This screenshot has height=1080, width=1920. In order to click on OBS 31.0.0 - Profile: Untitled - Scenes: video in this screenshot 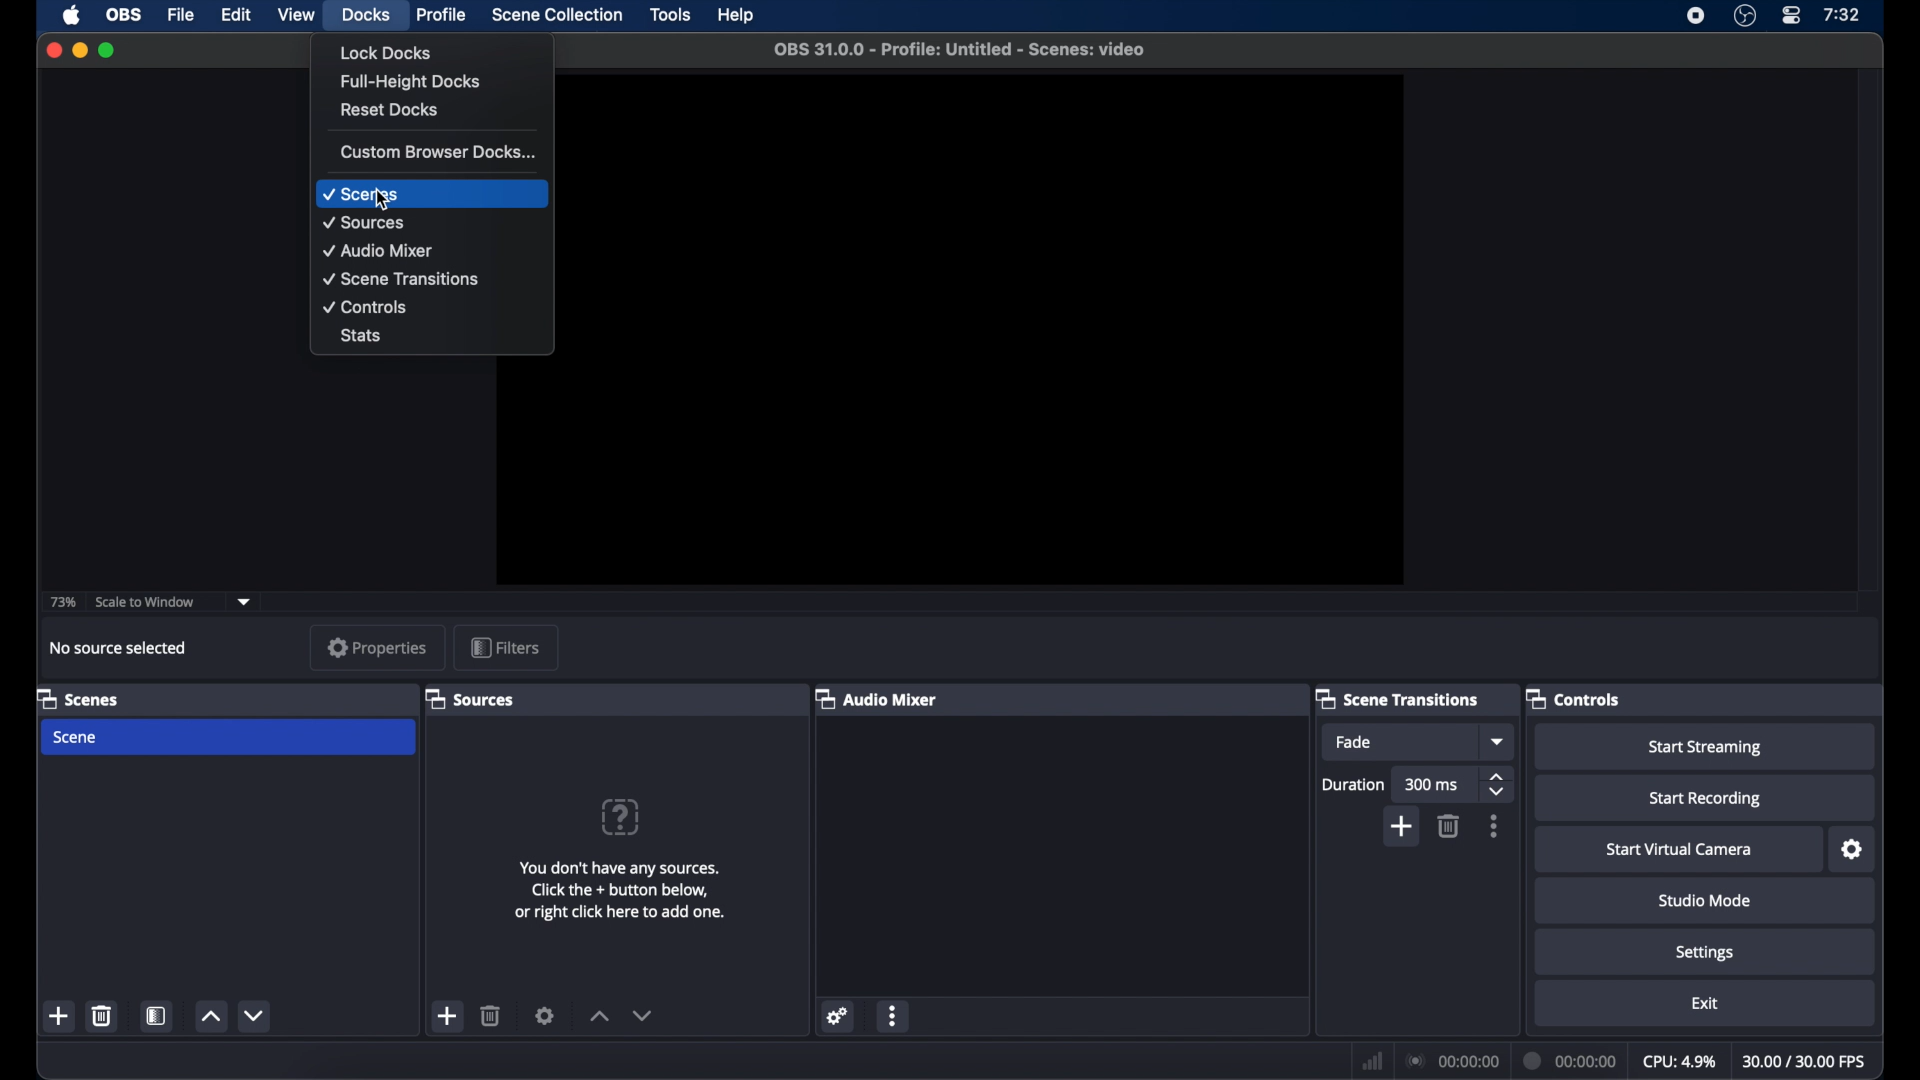, I will do `click(959, 49)`.